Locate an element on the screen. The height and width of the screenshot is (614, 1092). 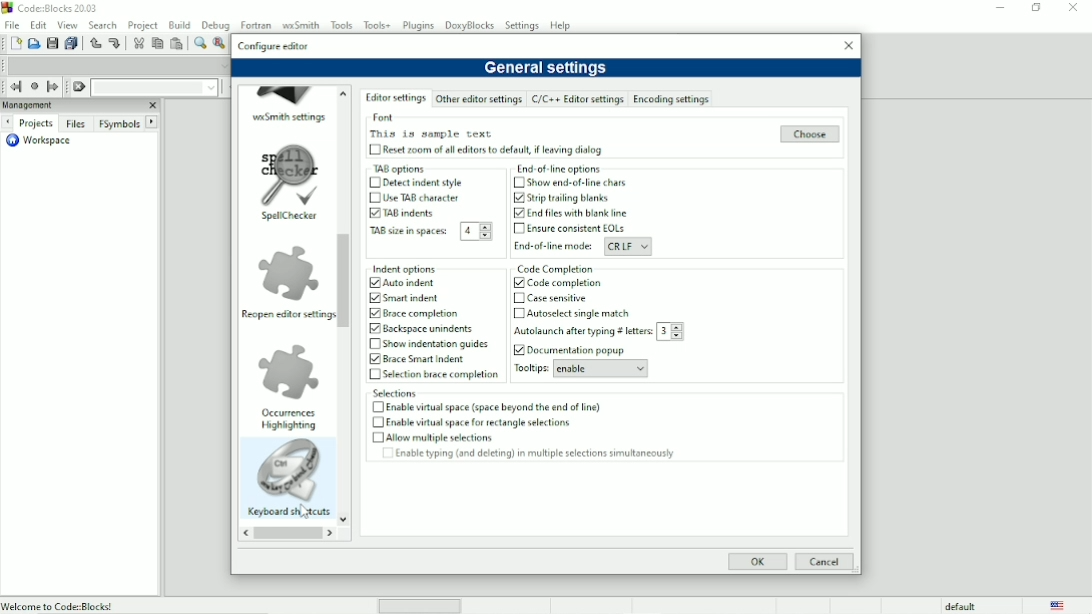
Image is located at coordinates (291, 369).